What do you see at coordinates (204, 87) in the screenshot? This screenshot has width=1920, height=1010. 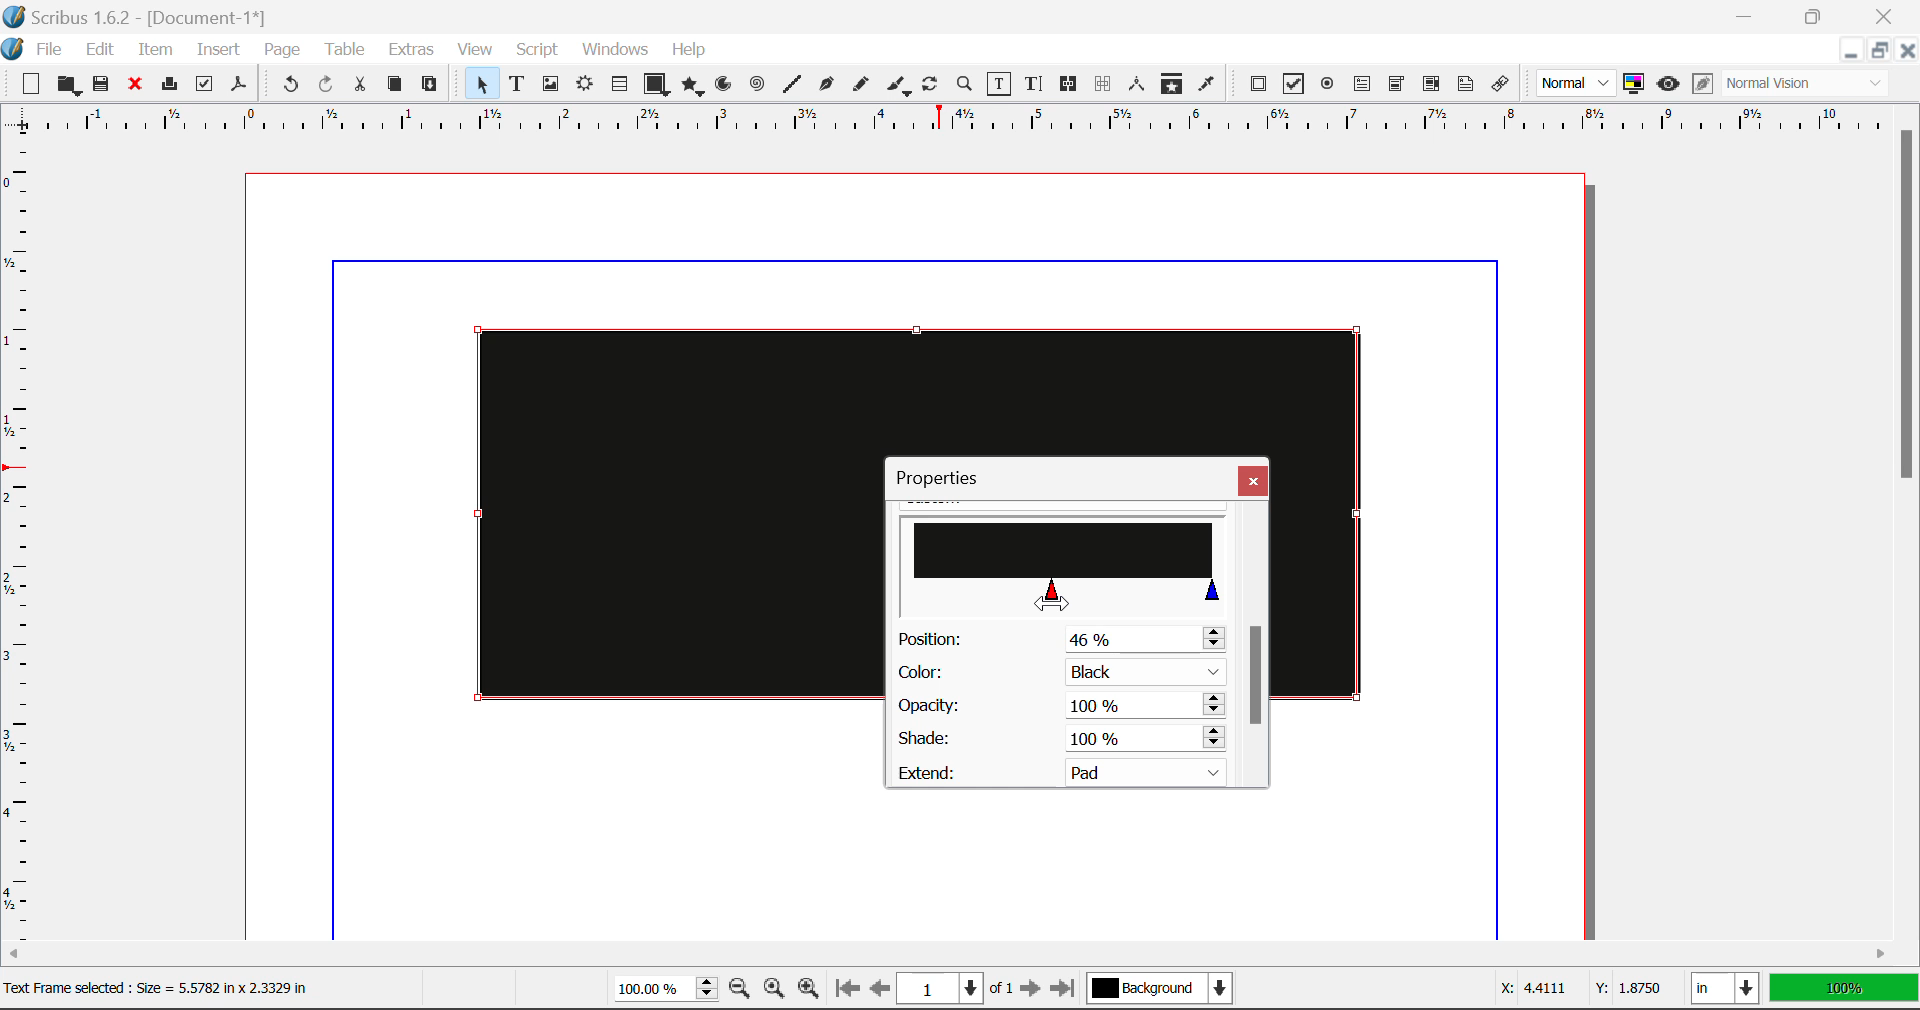 I see `Preflight Verifier` at bounding box center [204, 87].